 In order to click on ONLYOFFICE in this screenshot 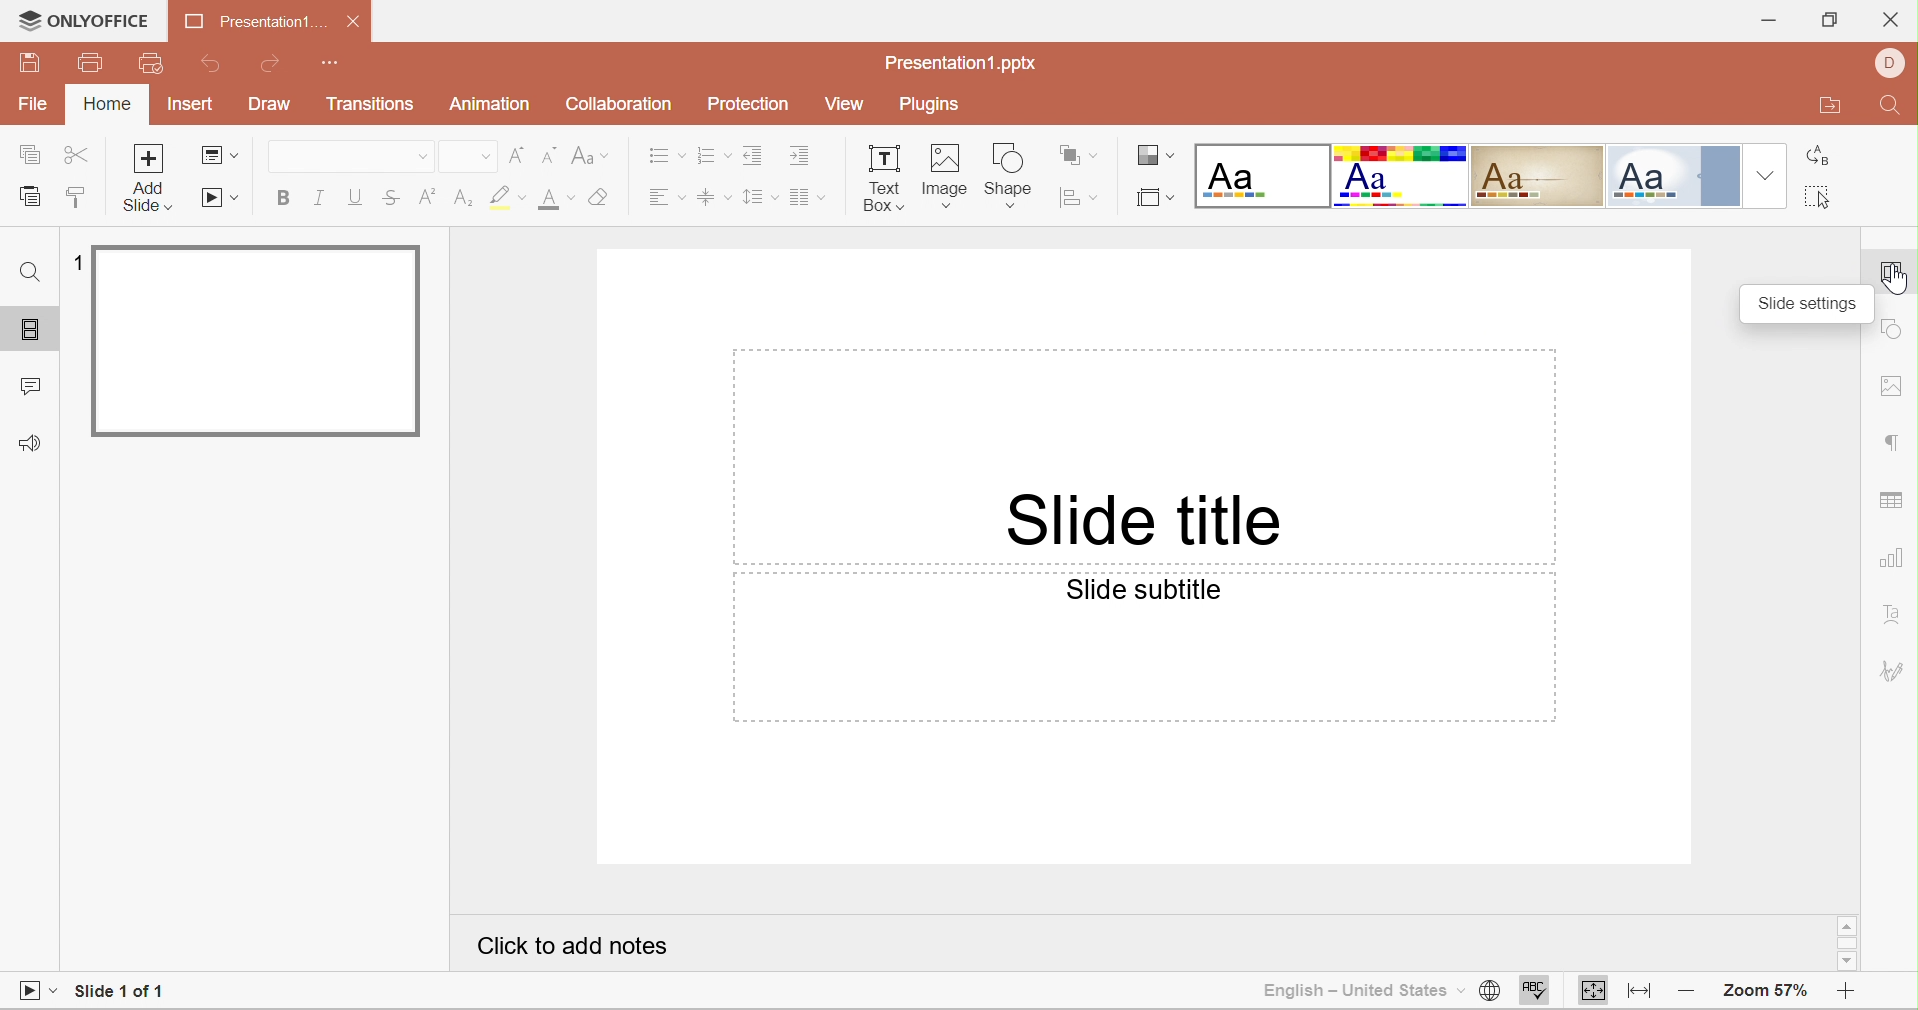, I will do `click(79, 23)`.